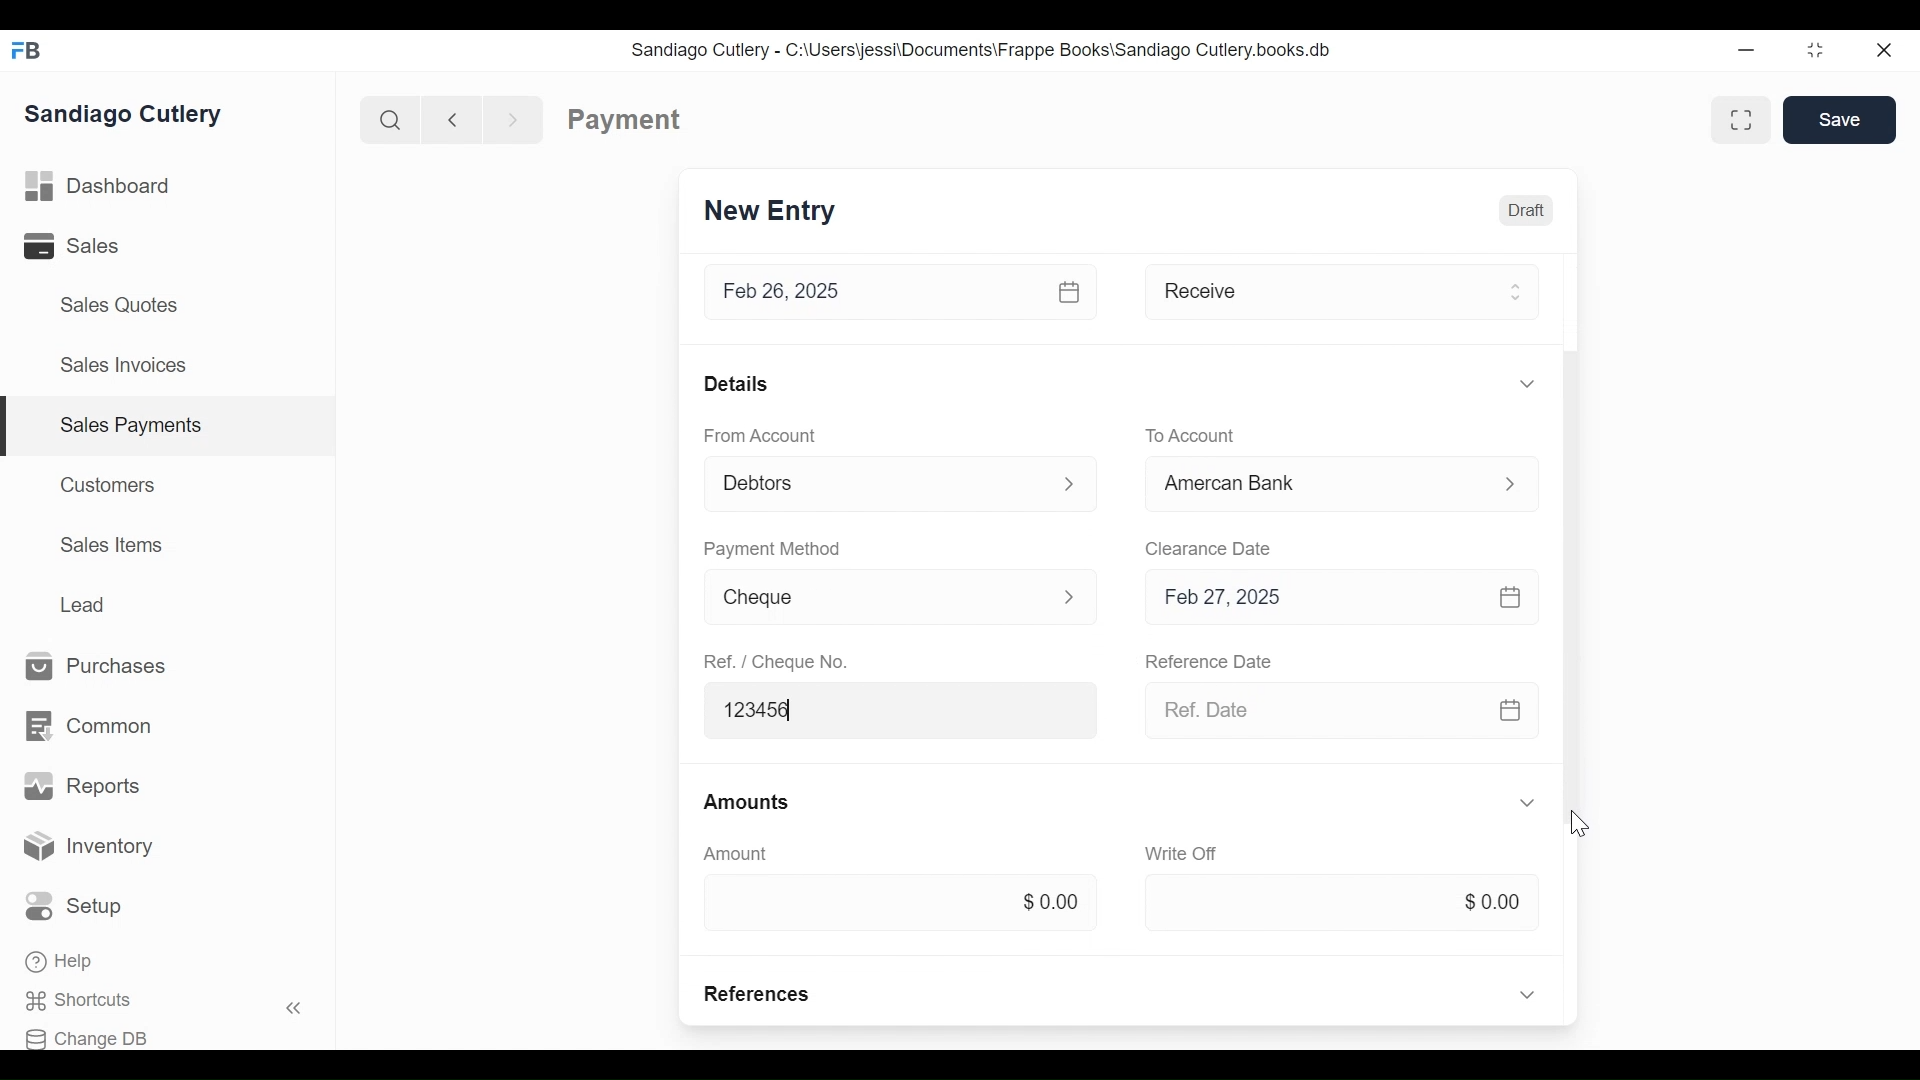 The height and width of the screenshot is (1080, 1920). What do you see at coordinates (871, 599) in the screenshot?
I see `Cheque` at bounding box center [871, 599].